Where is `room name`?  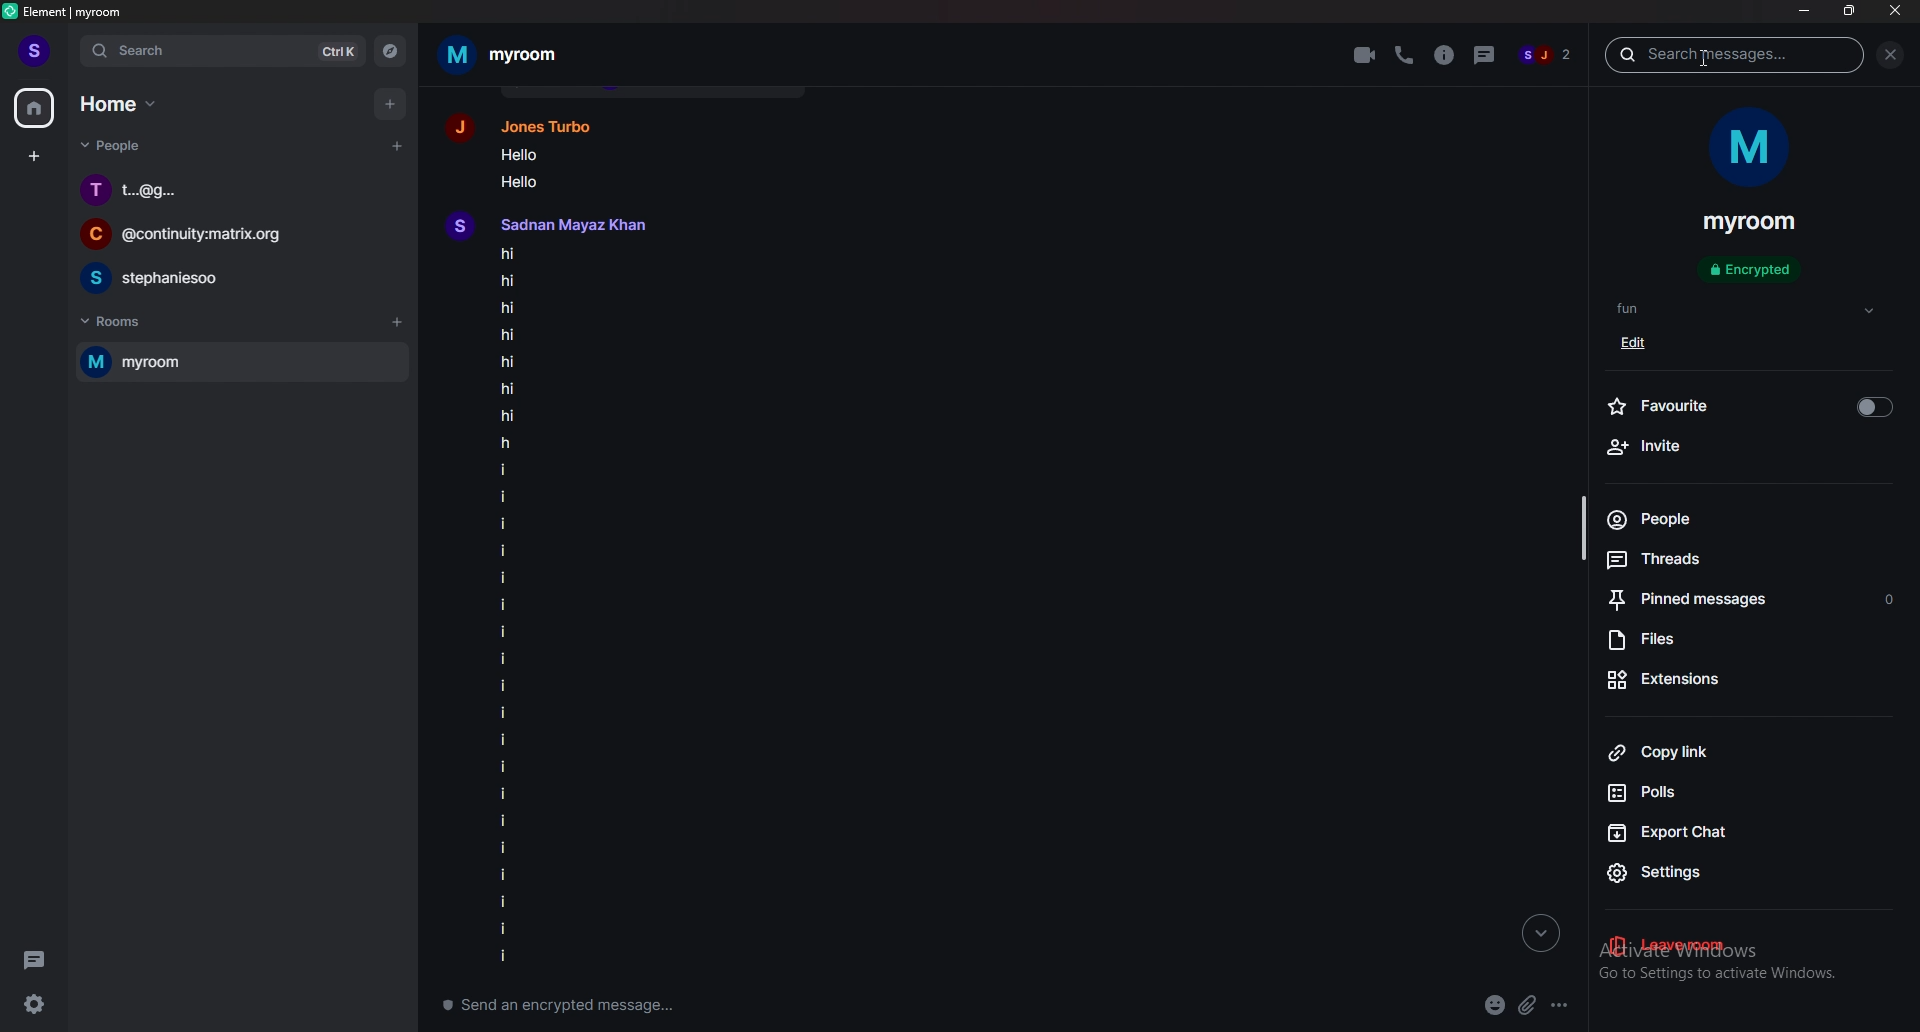
room name is located at coordinates (1755, 223).